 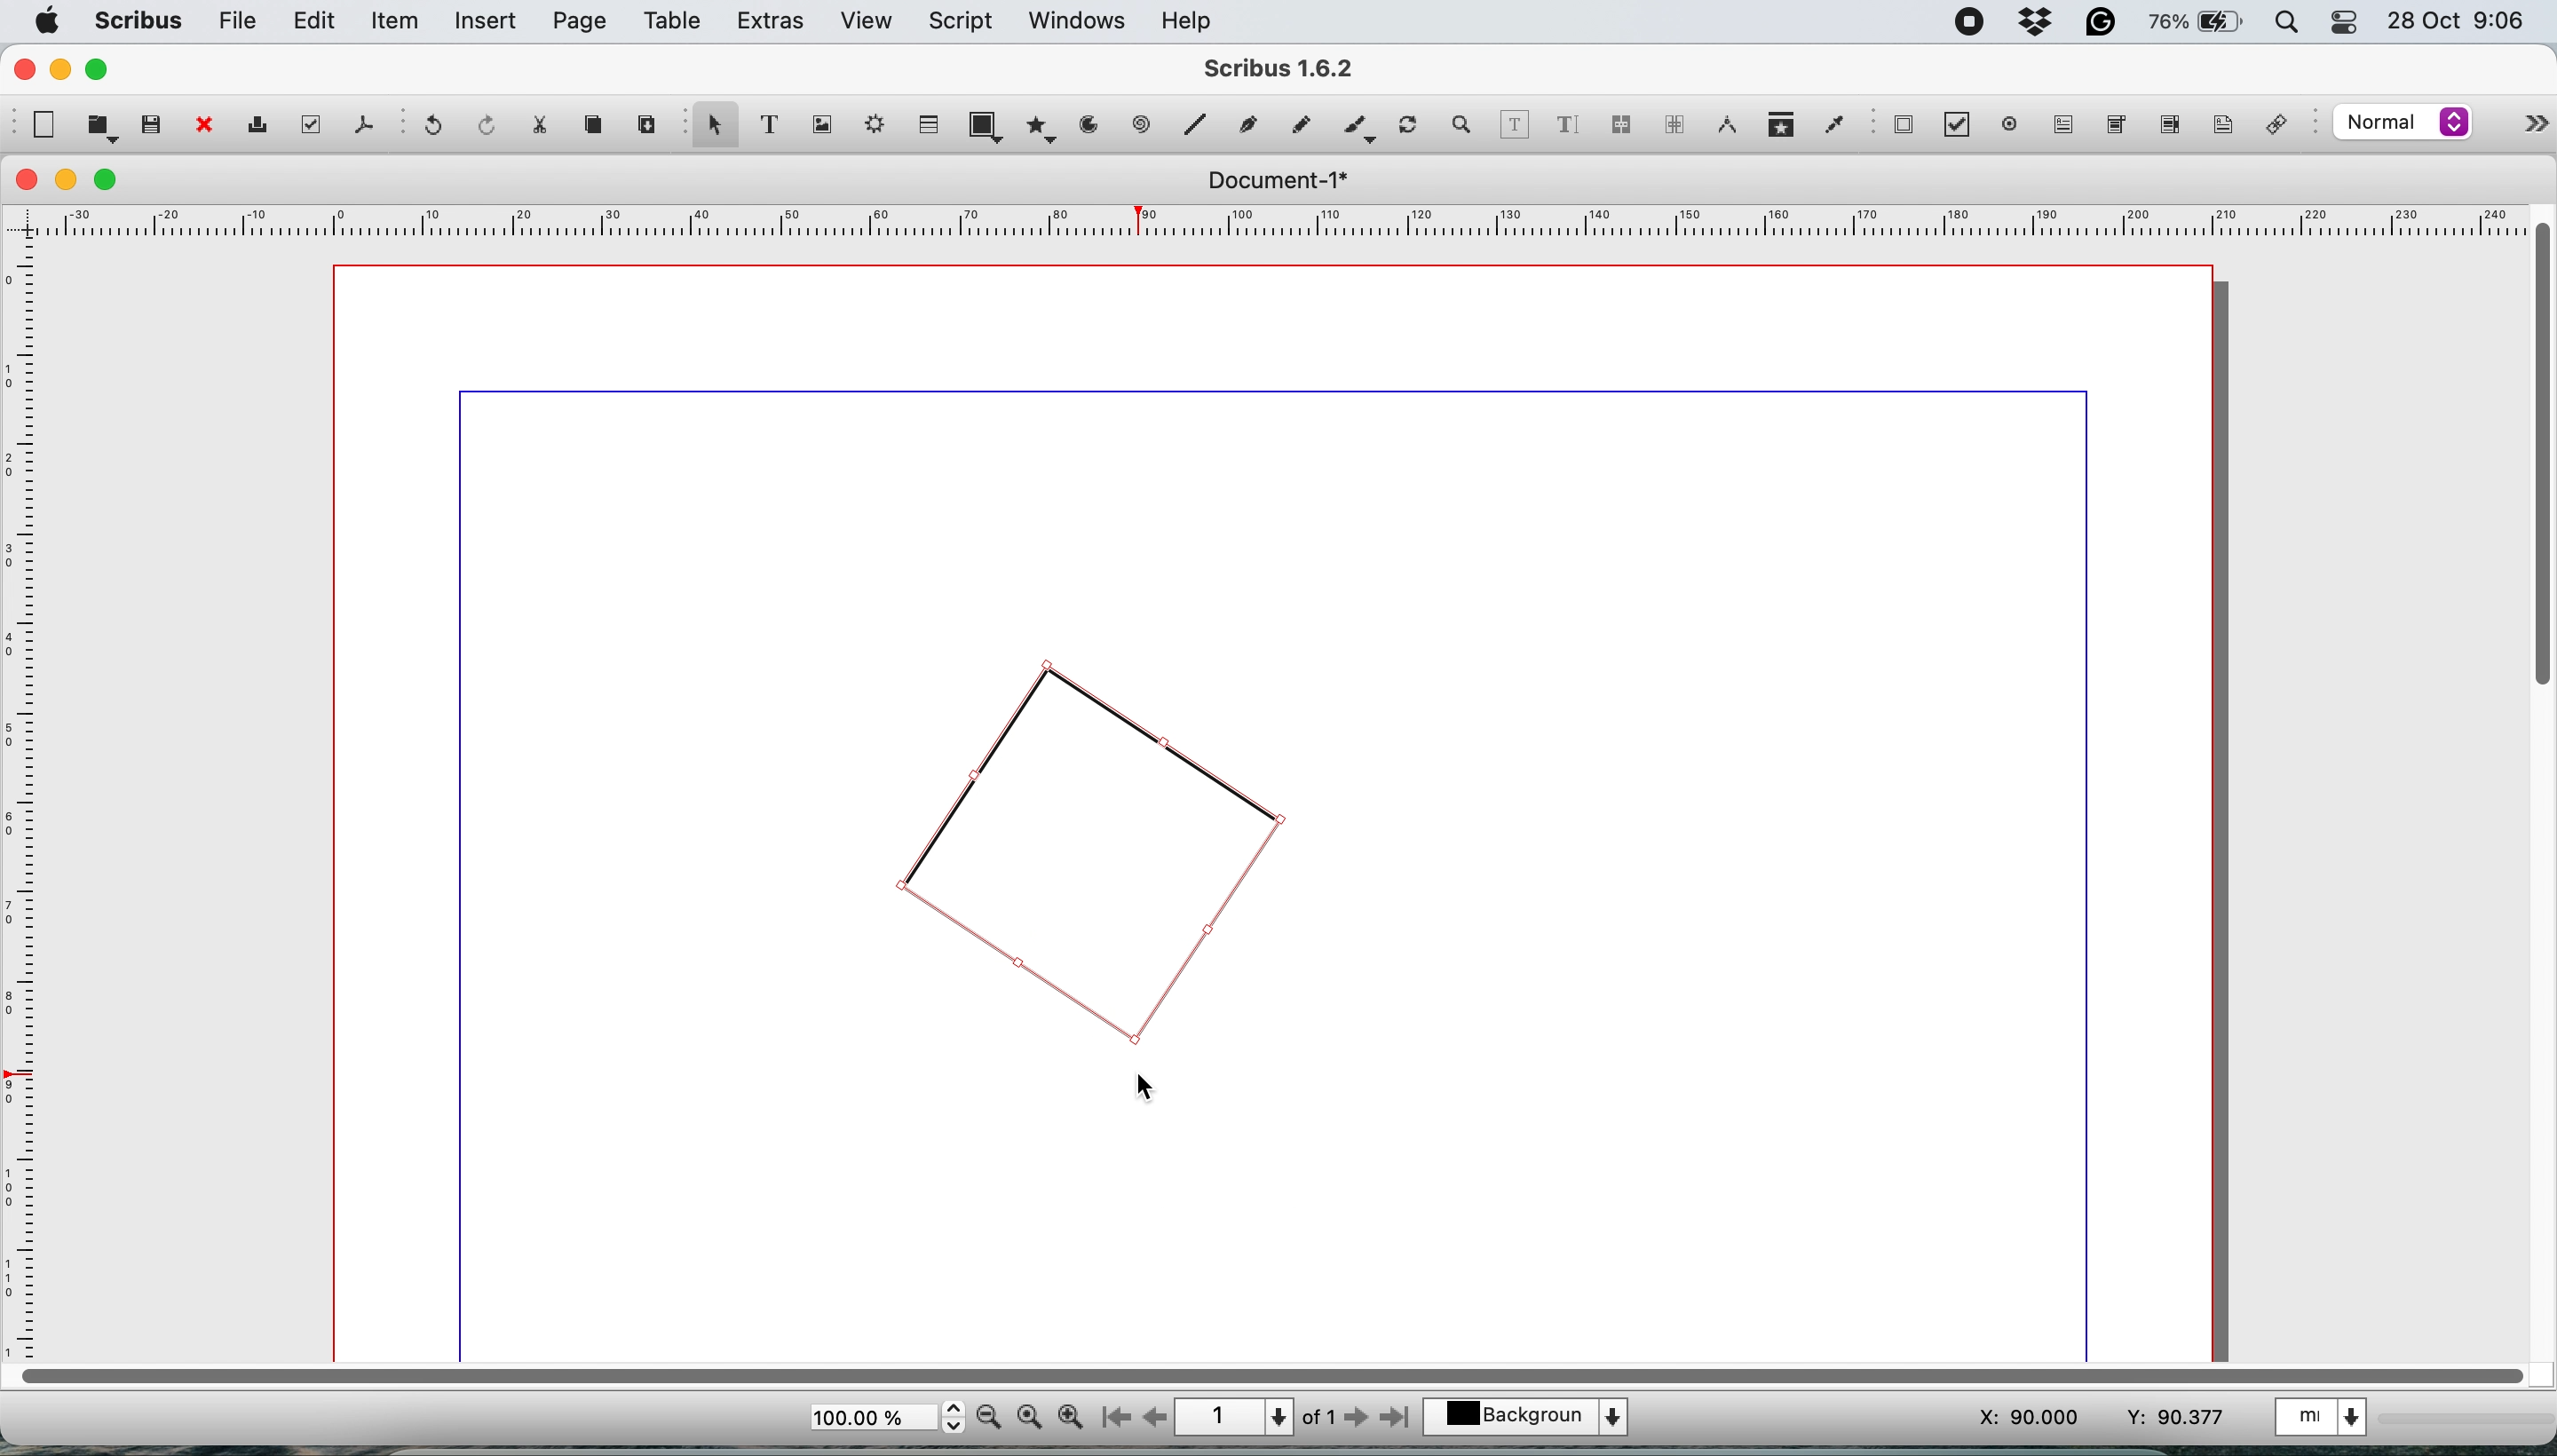 I want to click on polygon, so click(x=1039, y=131).